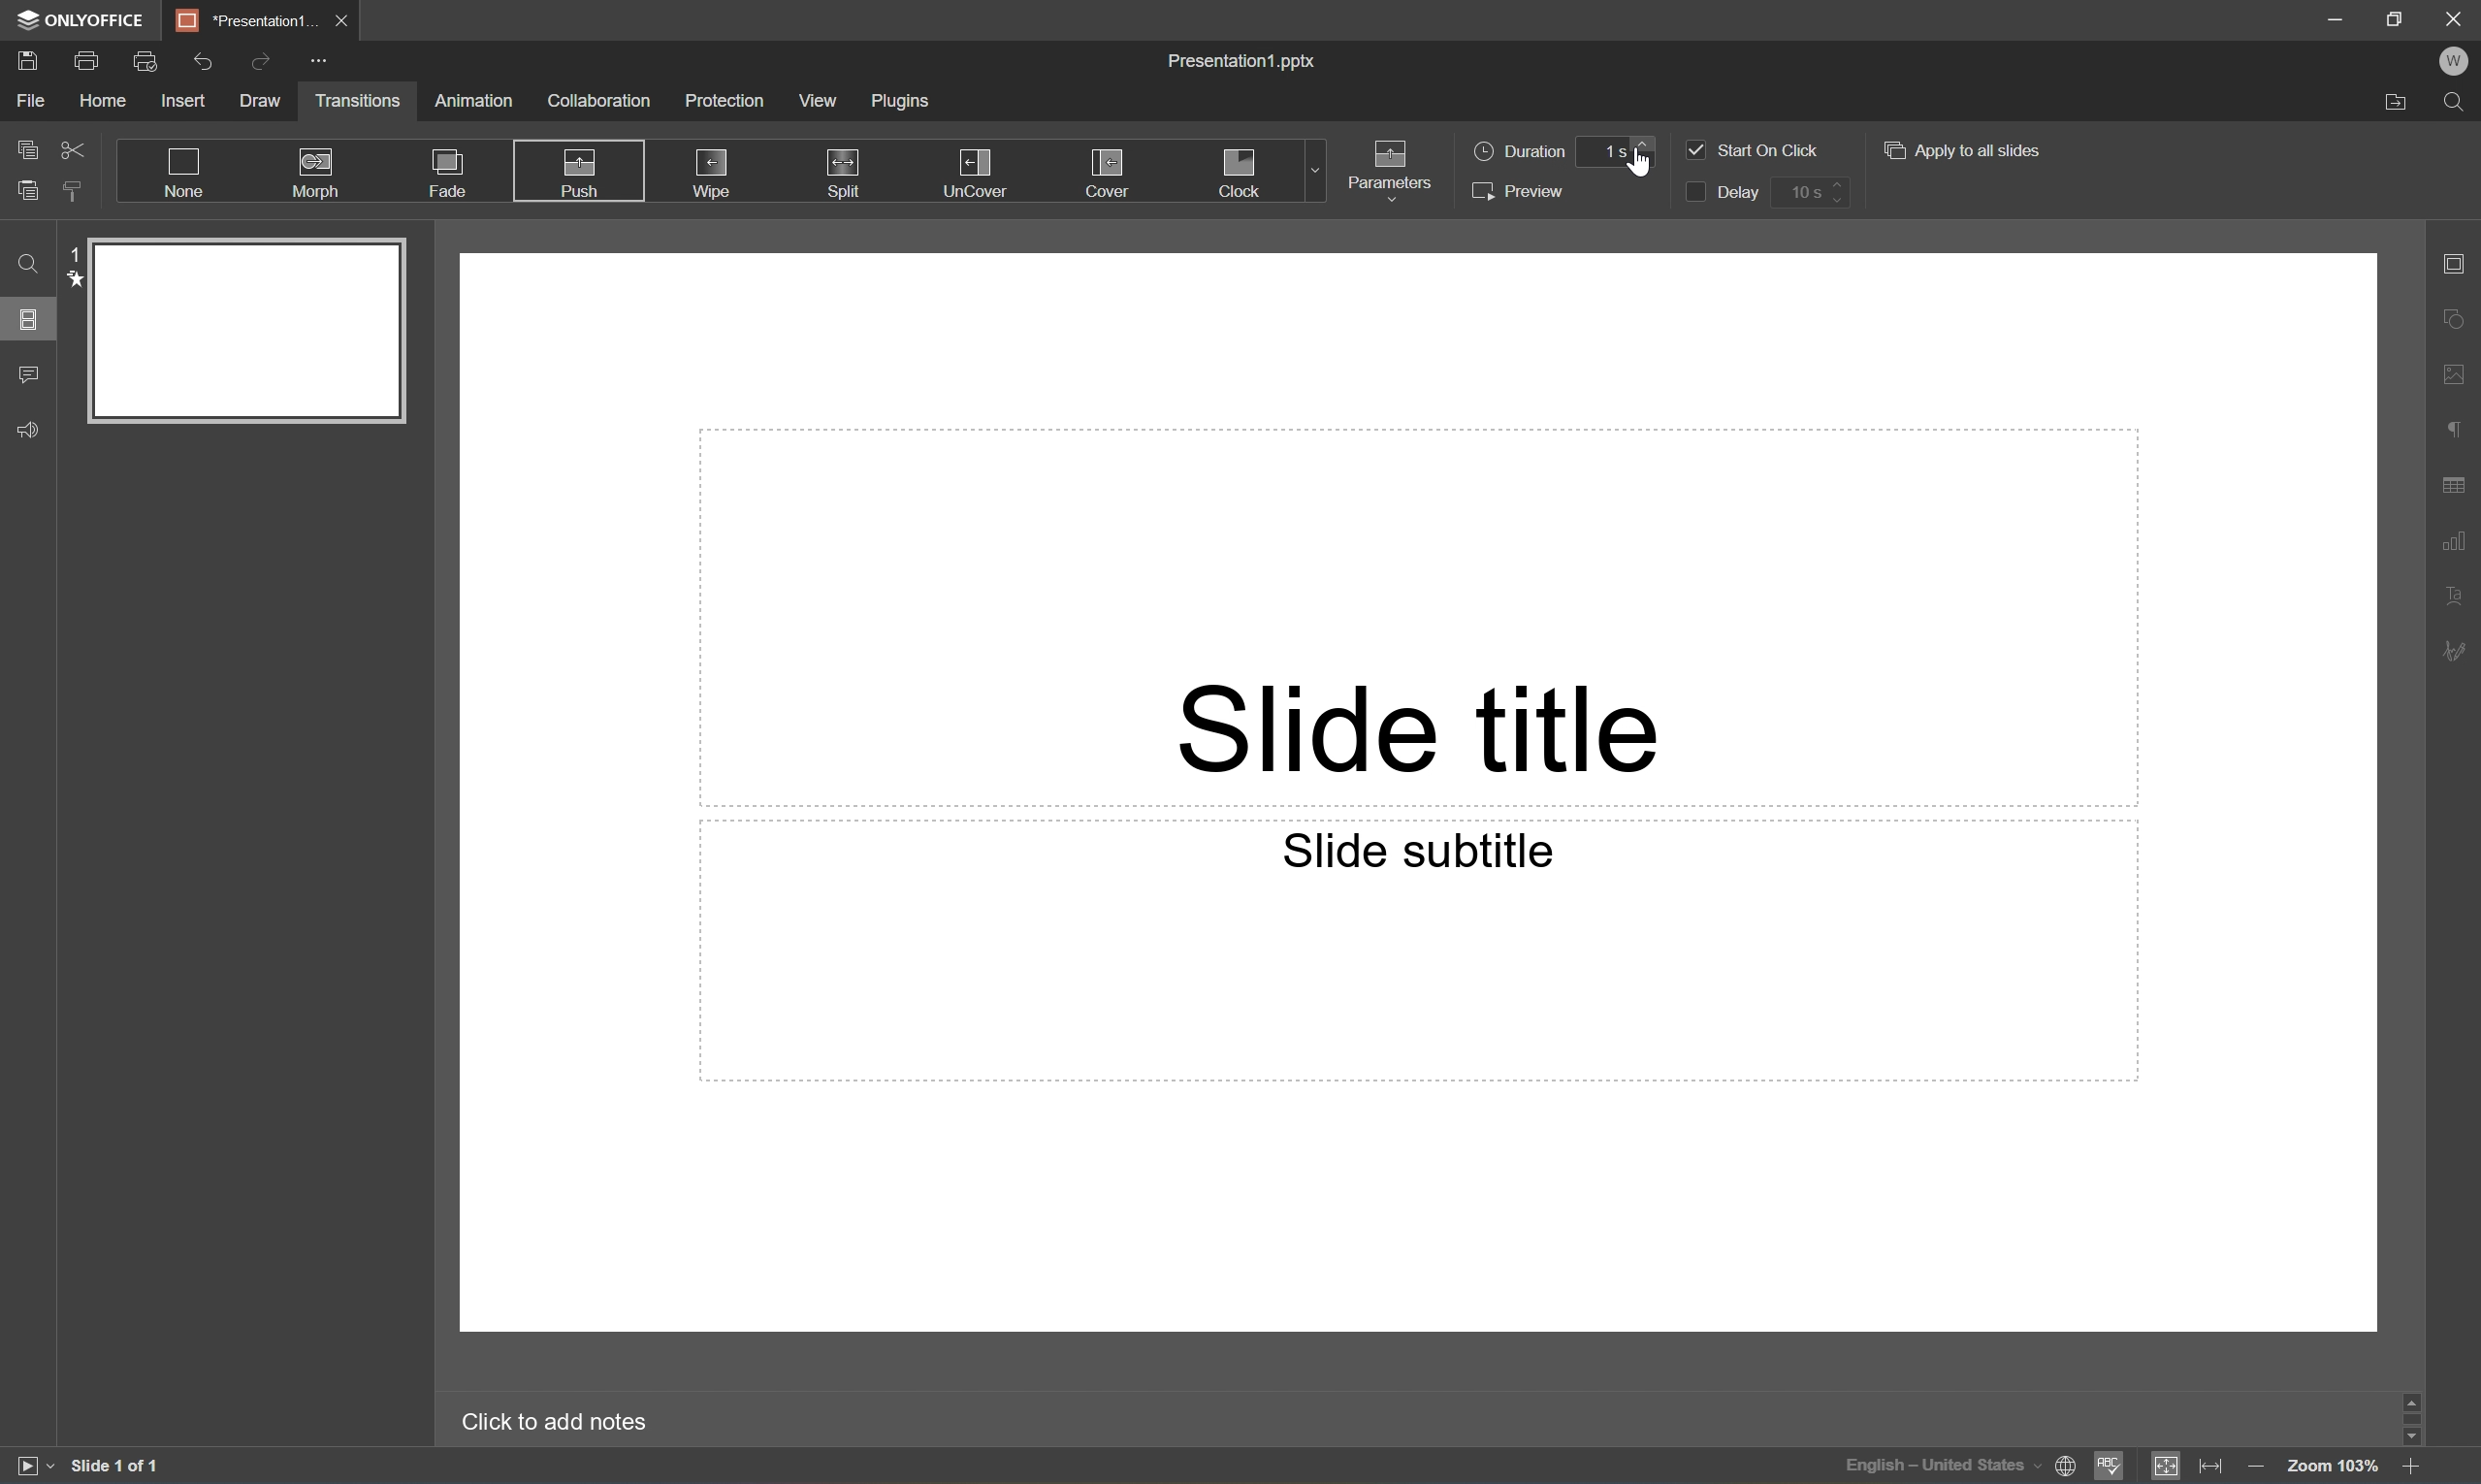  What do you see at coordinates (28, 265) in the screenshot?
I see `Find` at bounding box center [28, 265].